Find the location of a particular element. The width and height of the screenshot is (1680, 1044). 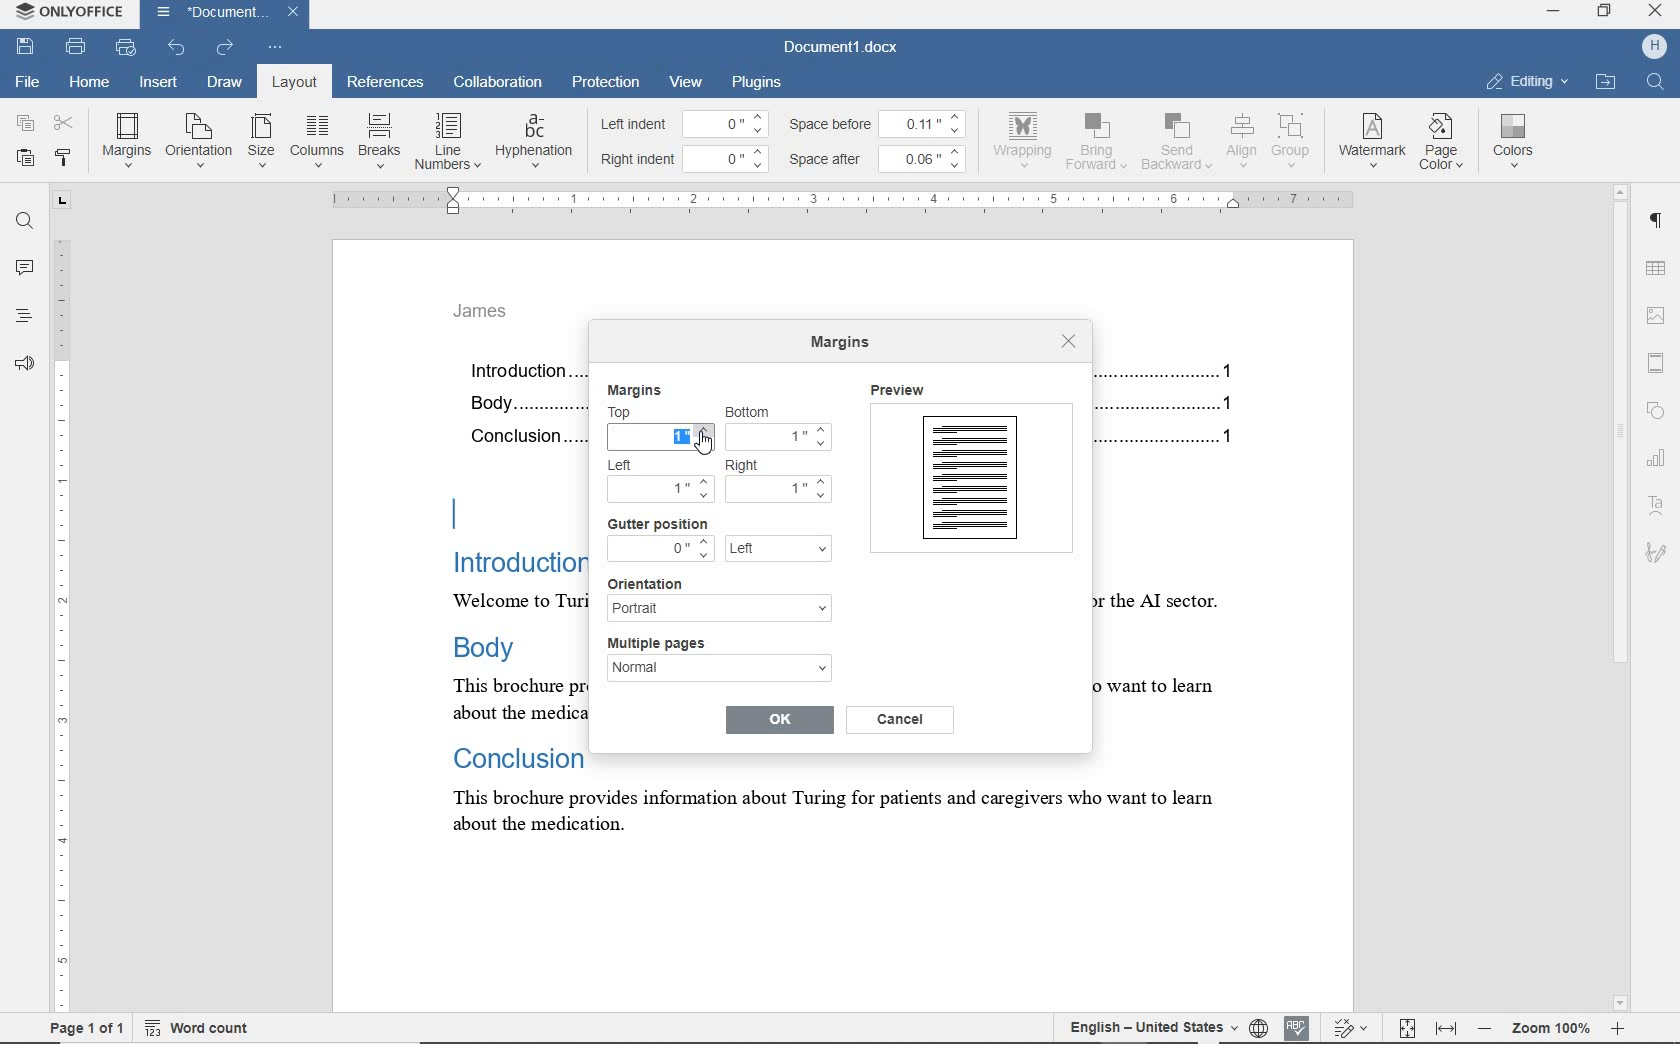

margins is located at coordinates (126, 139).